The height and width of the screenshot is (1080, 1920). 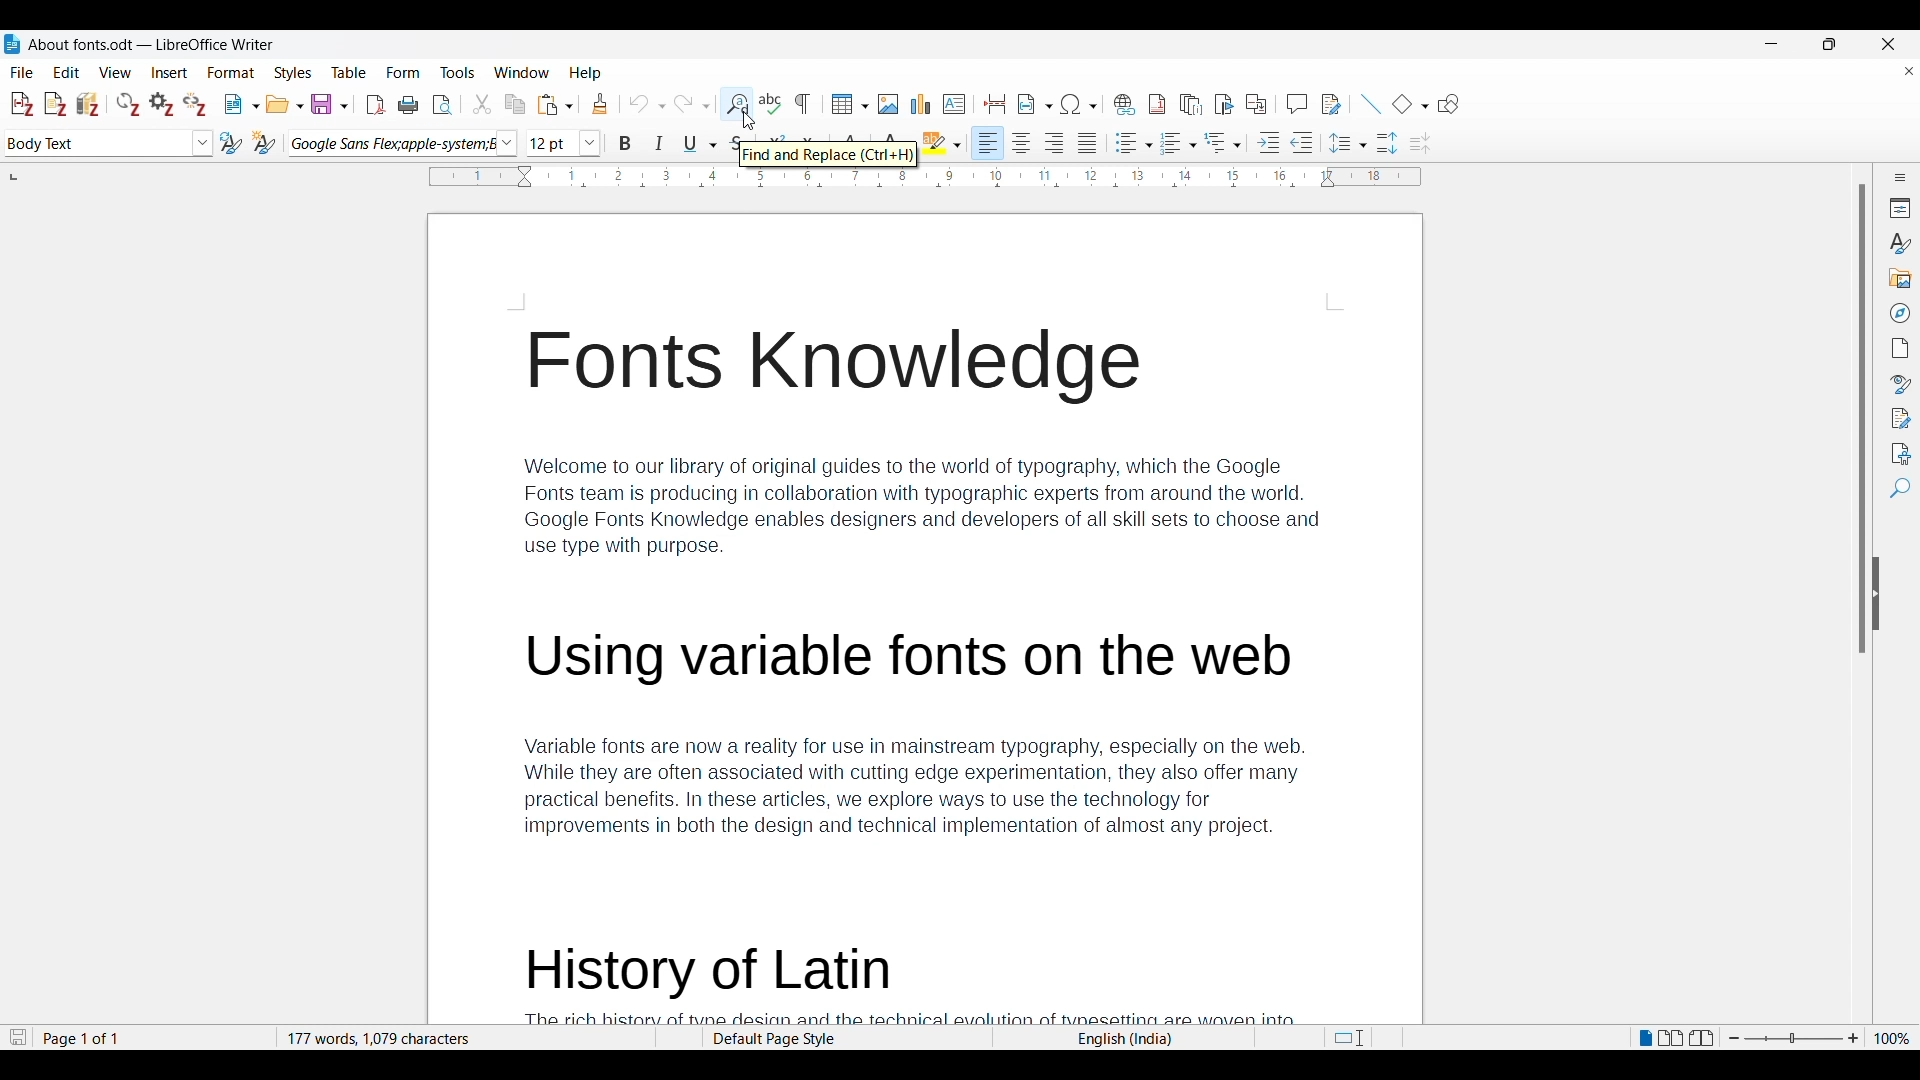 I want to click on Insert hyperlink, so click(x=1125, y=104).